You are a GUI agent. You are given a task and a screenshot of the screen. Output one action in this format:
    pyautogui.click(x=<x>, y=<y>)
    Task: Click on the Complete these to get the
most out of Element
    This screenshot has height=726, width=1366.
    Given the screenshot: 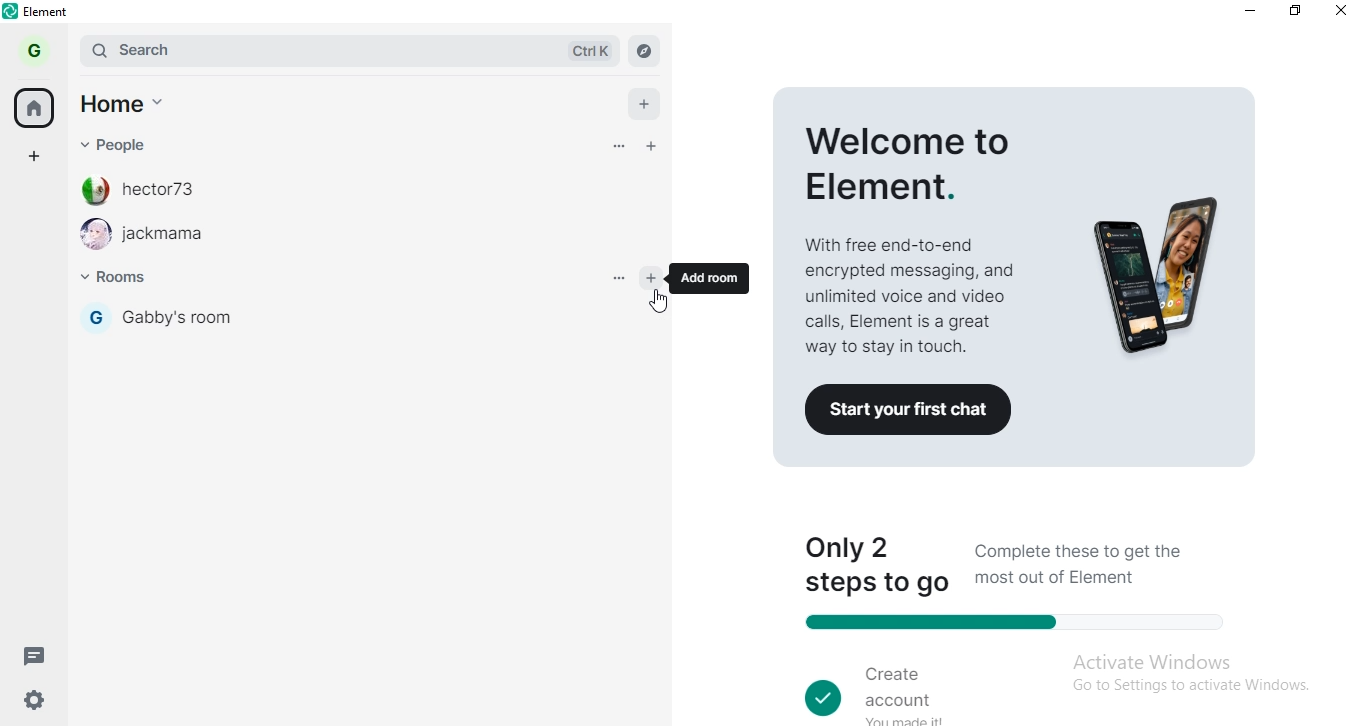 What is the action you would take?
    pyautogui.click(x=1094, y=563)
    